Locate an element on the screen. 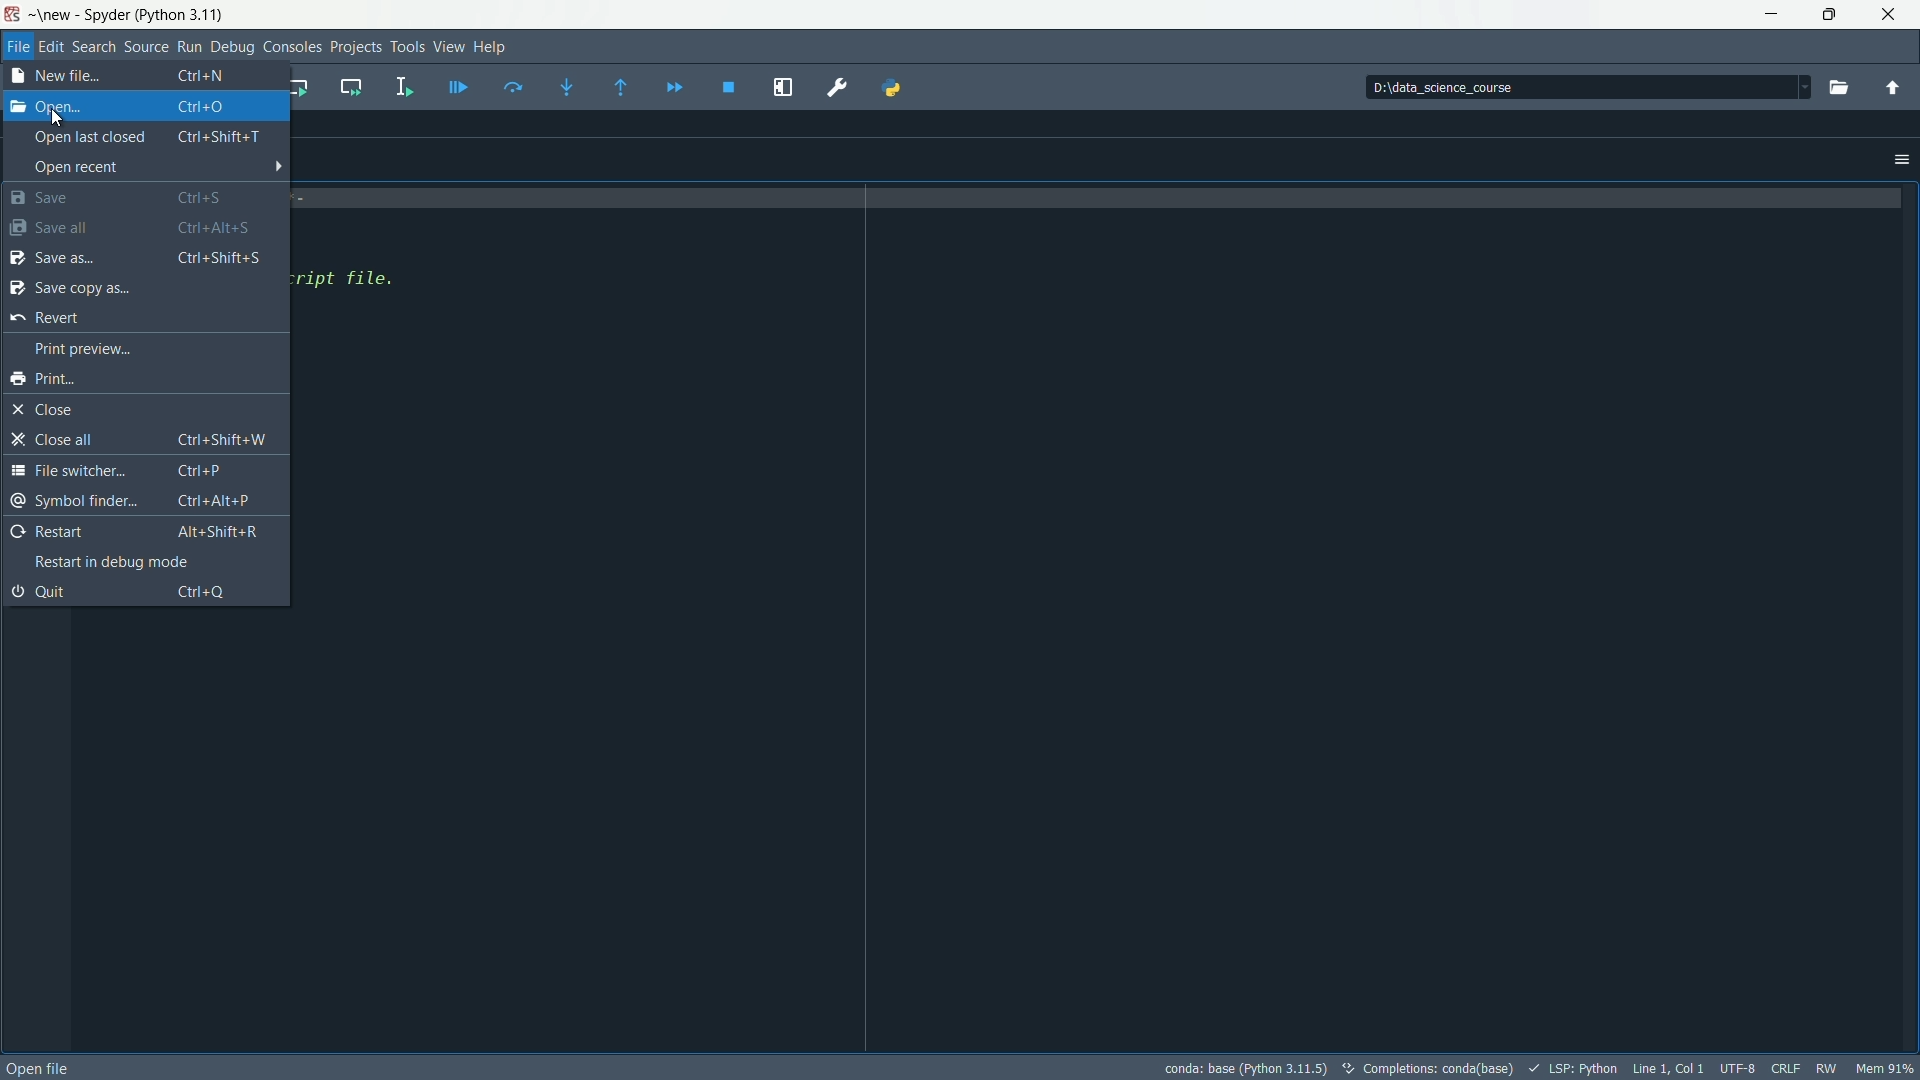  memory usage is located at coordinates (1886, 1068).